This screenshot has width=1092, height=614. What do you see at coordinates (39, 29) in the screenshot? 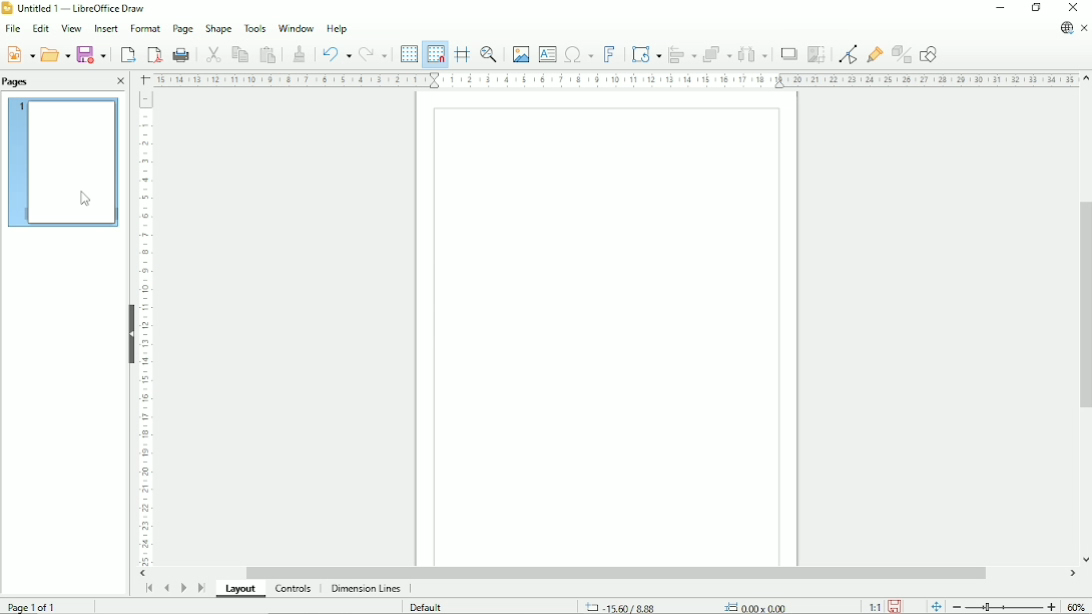
I see `Edit` at bounding box center [39, 29].